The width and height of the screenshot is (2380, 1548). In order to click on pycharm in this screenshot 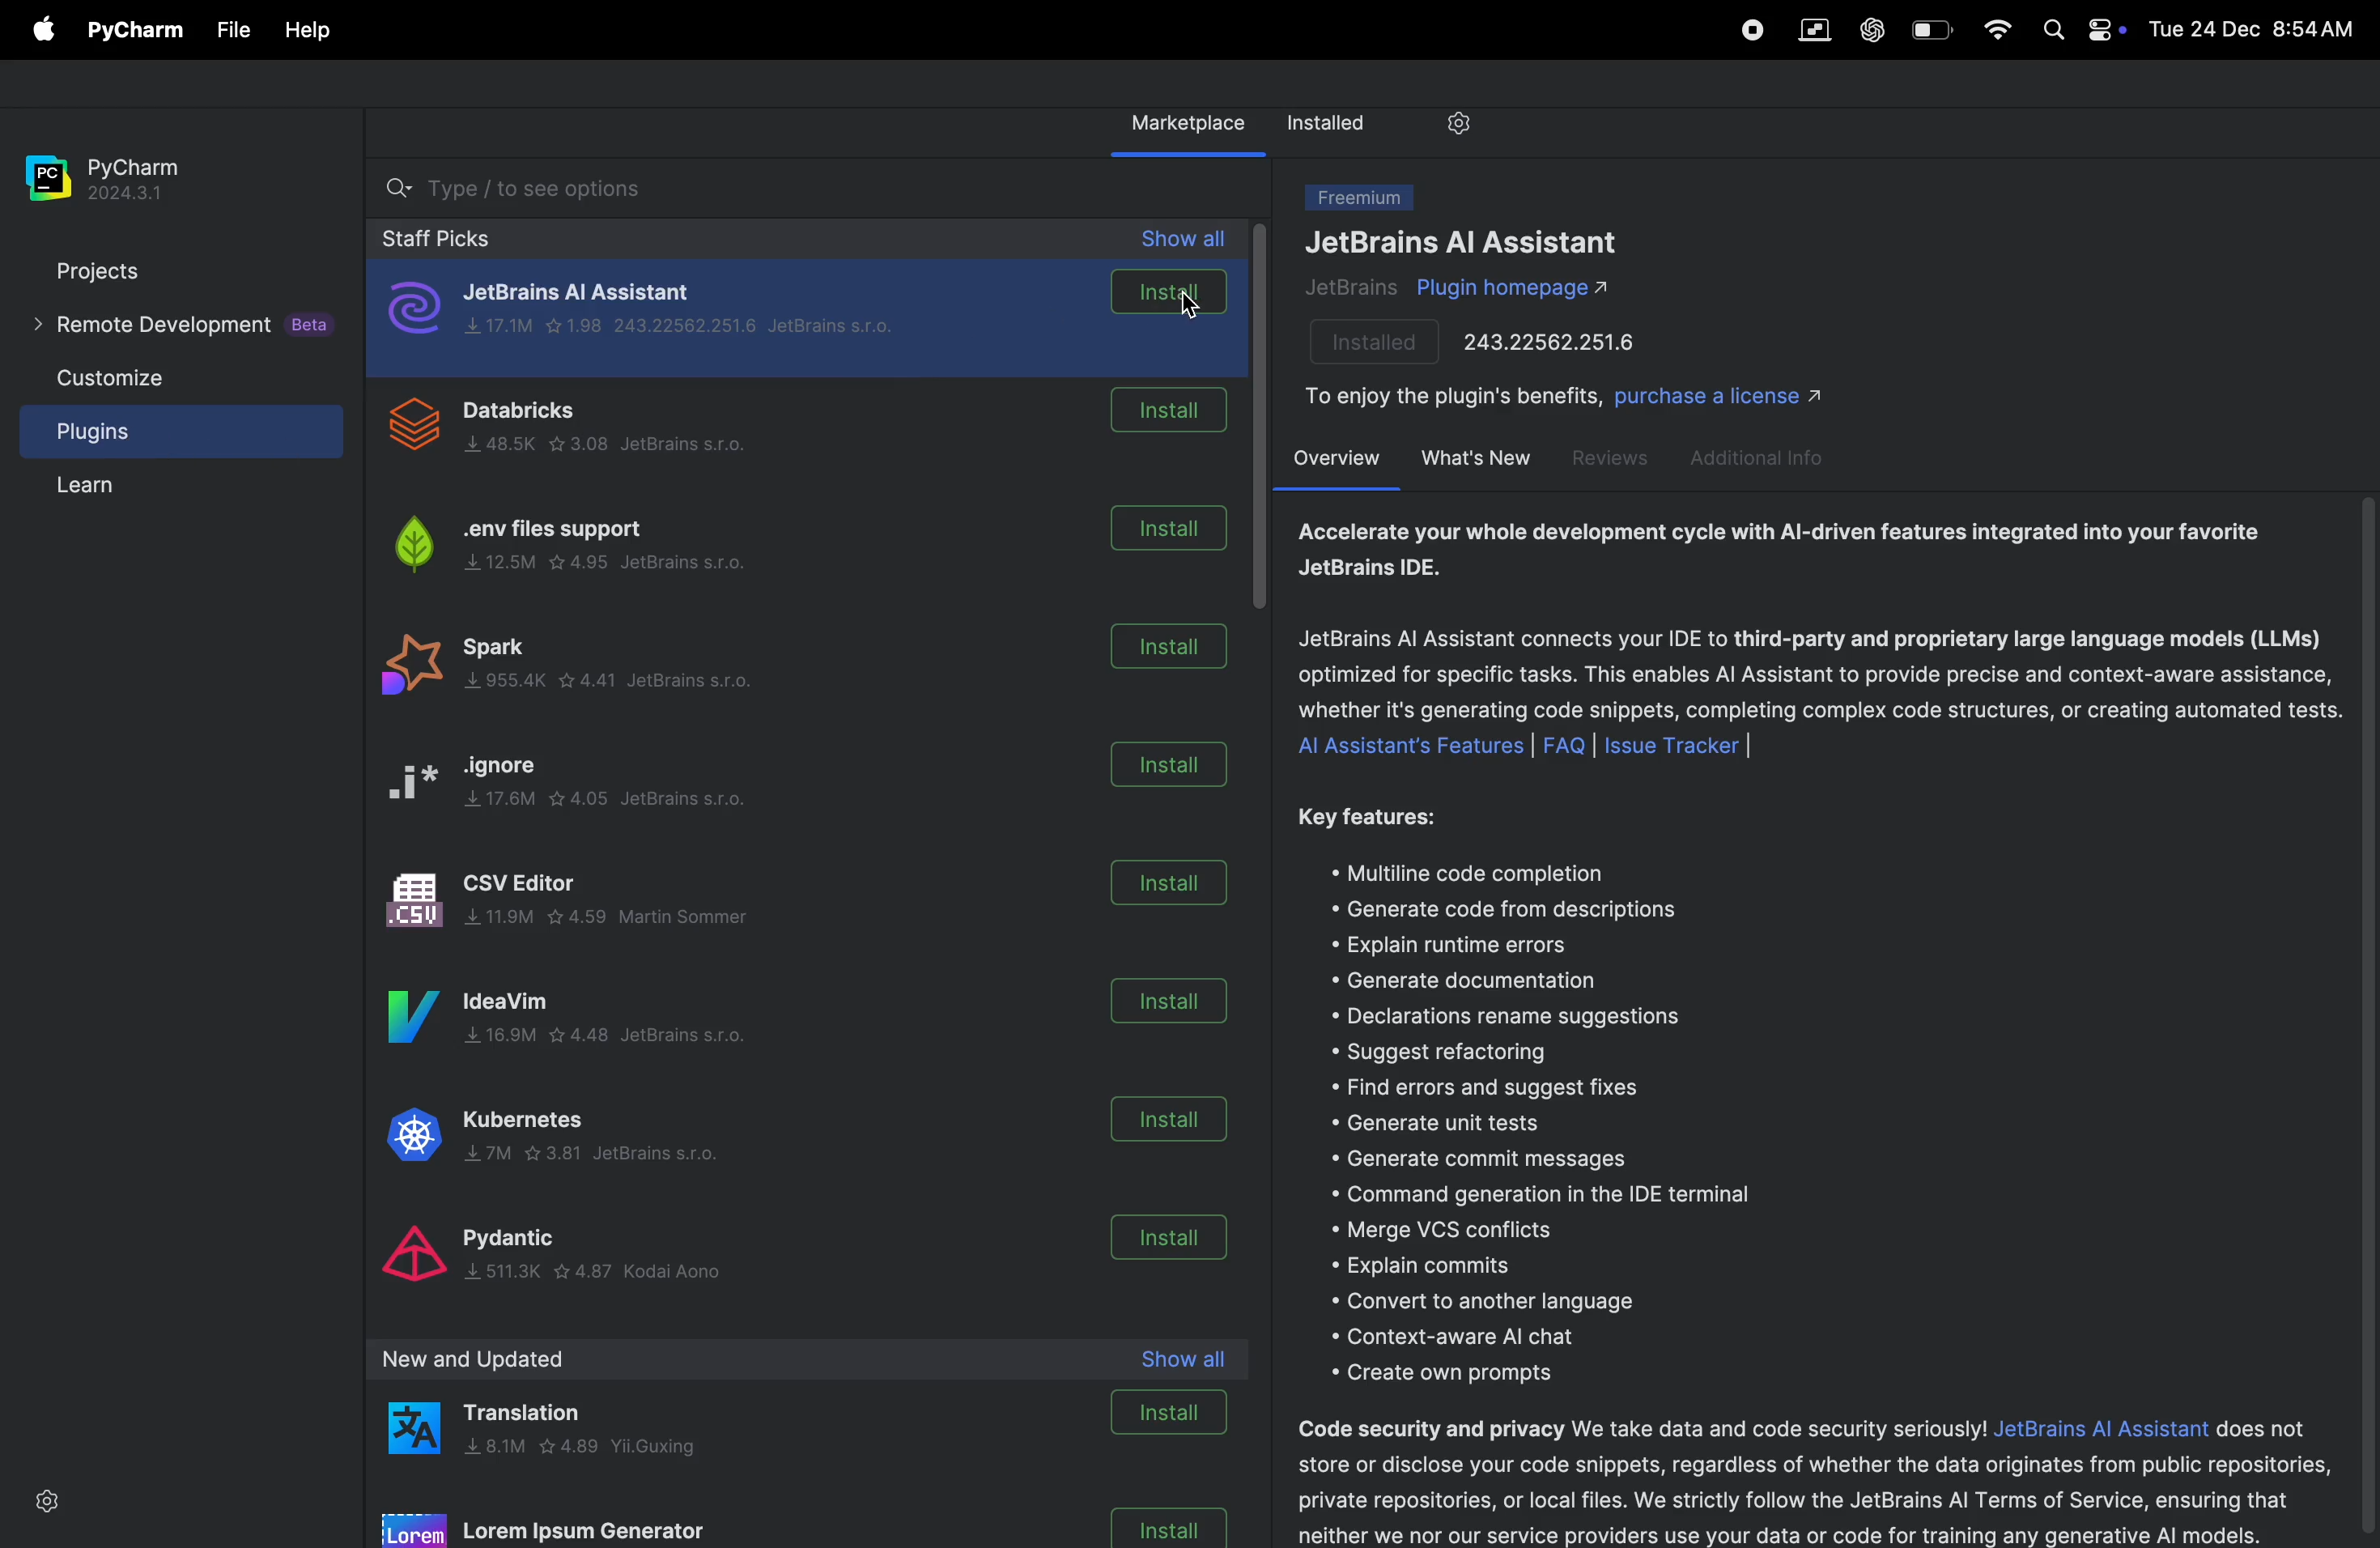, I will do `click(131, 31)`.